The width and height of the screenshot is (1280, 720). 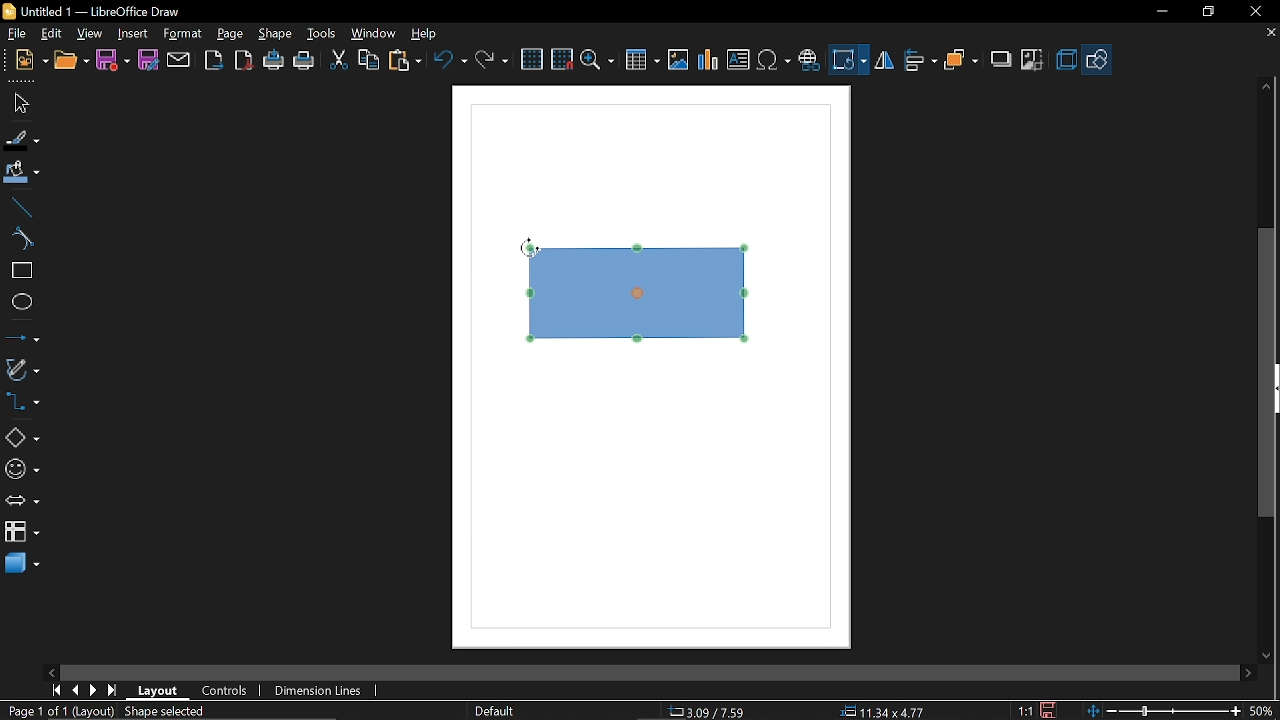 What do you see at coordinates (183, 34) in the screenshot?
I see `Format` at bounding box center [183, 34].